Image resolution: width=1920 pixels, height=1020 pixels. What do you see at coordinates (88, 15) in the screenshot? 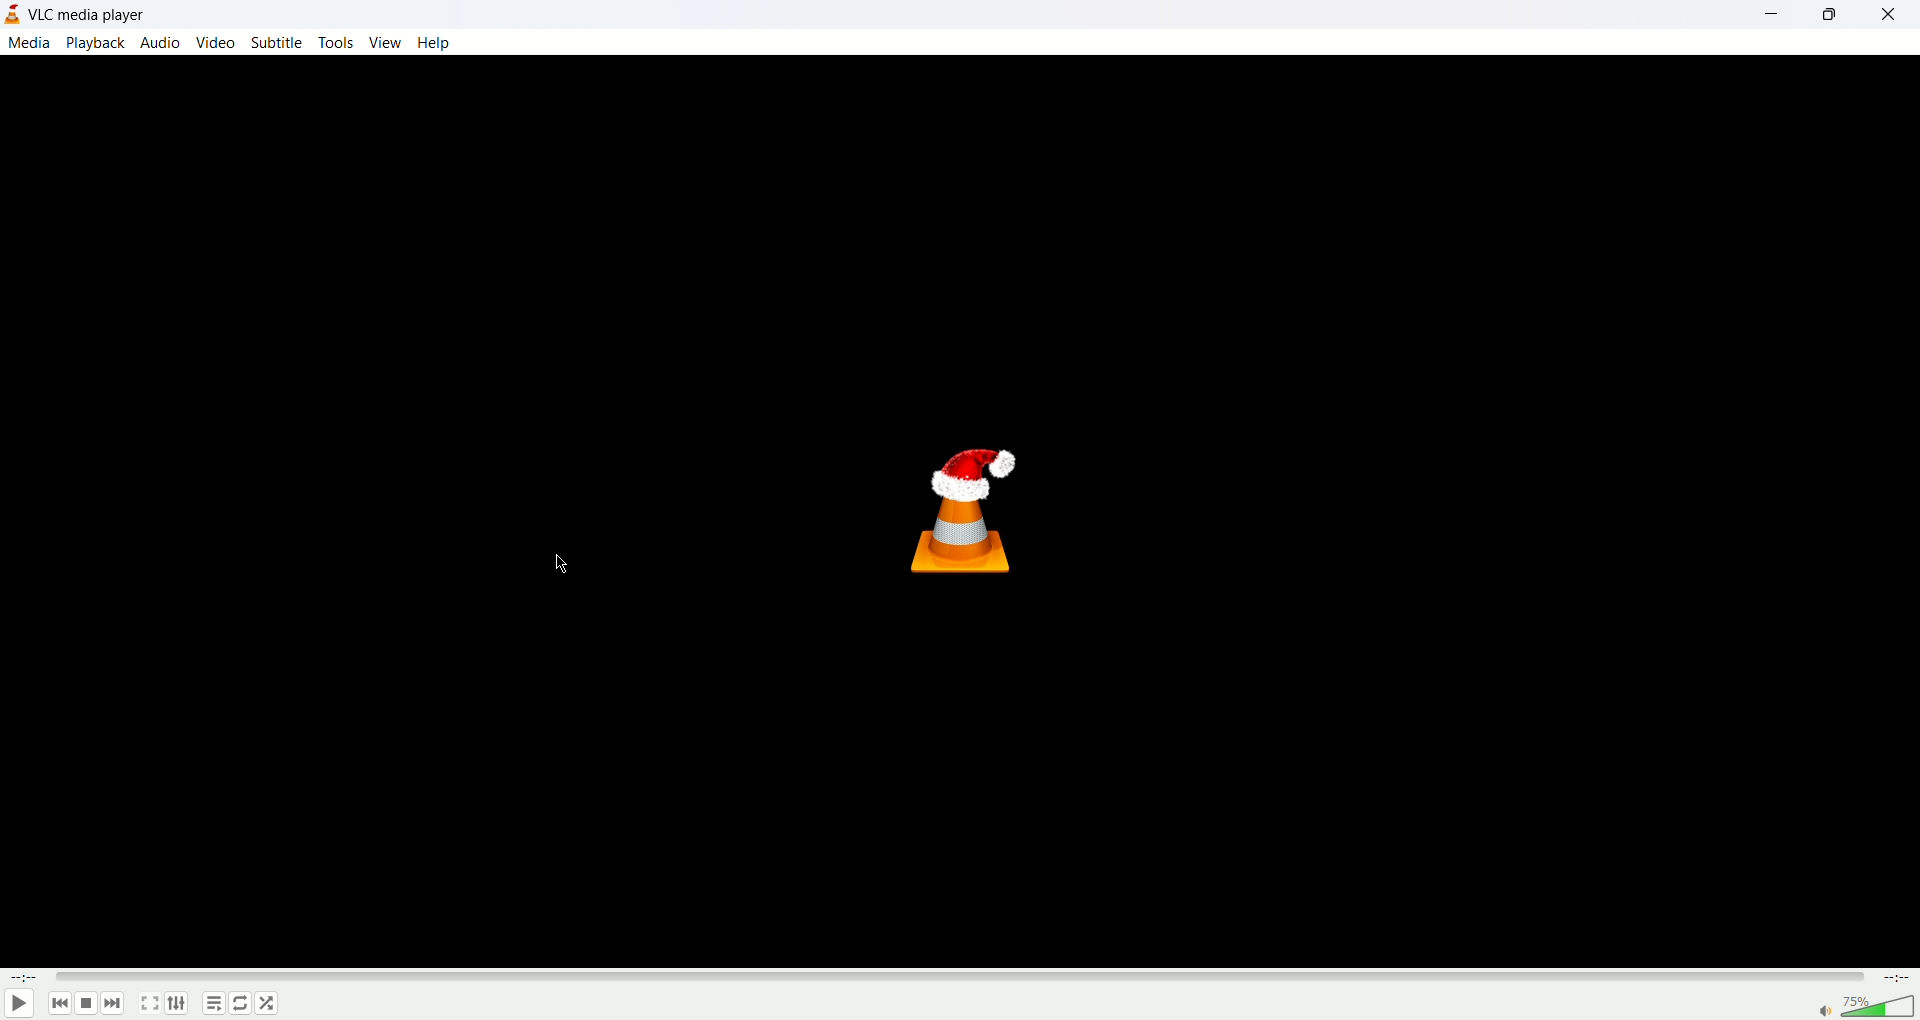
I see `VLC media player` at bounding box center [88, 15].